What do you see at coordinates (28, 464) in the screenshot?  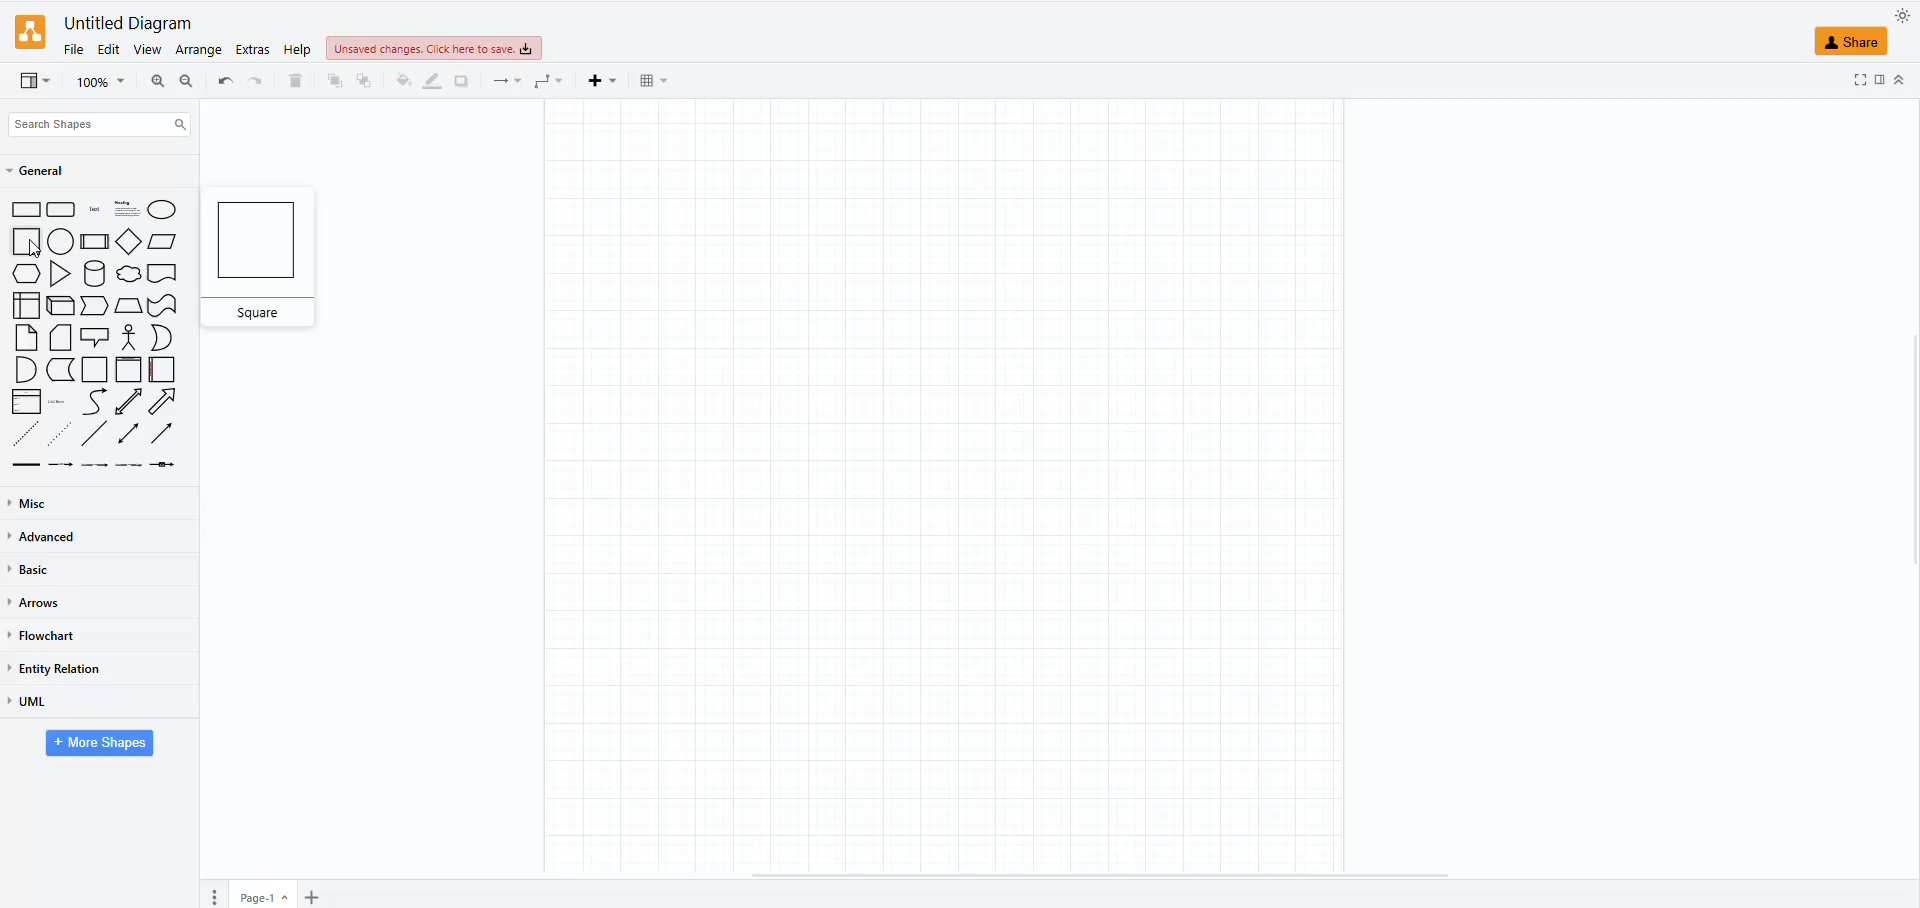 I see `link` at bounding box center [28, 464].